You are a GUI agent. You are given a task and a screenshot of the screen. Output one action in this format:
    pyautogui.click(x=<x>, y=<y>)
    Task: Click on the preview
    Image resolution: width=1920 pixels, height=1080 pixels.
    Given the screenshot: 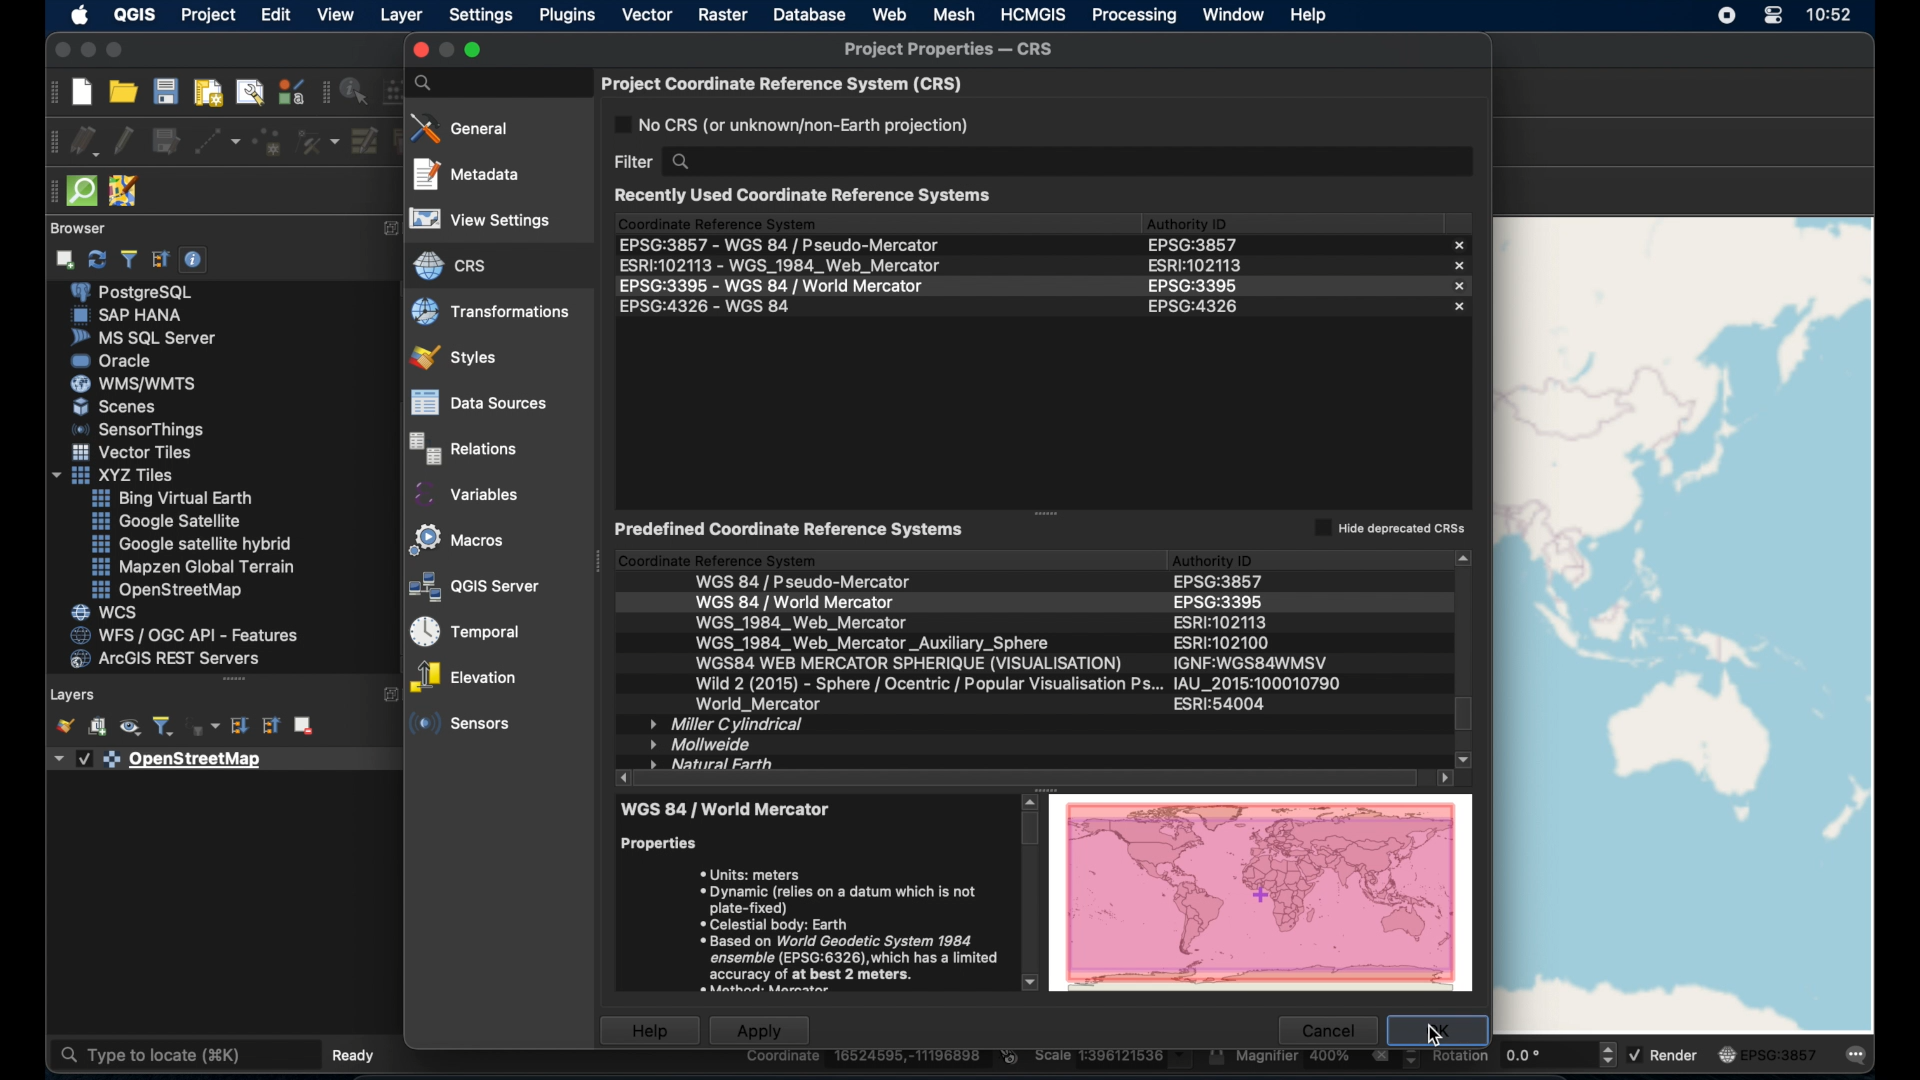 What is the action you would take?
    pyautogui.click(x=1264, y=894)
    